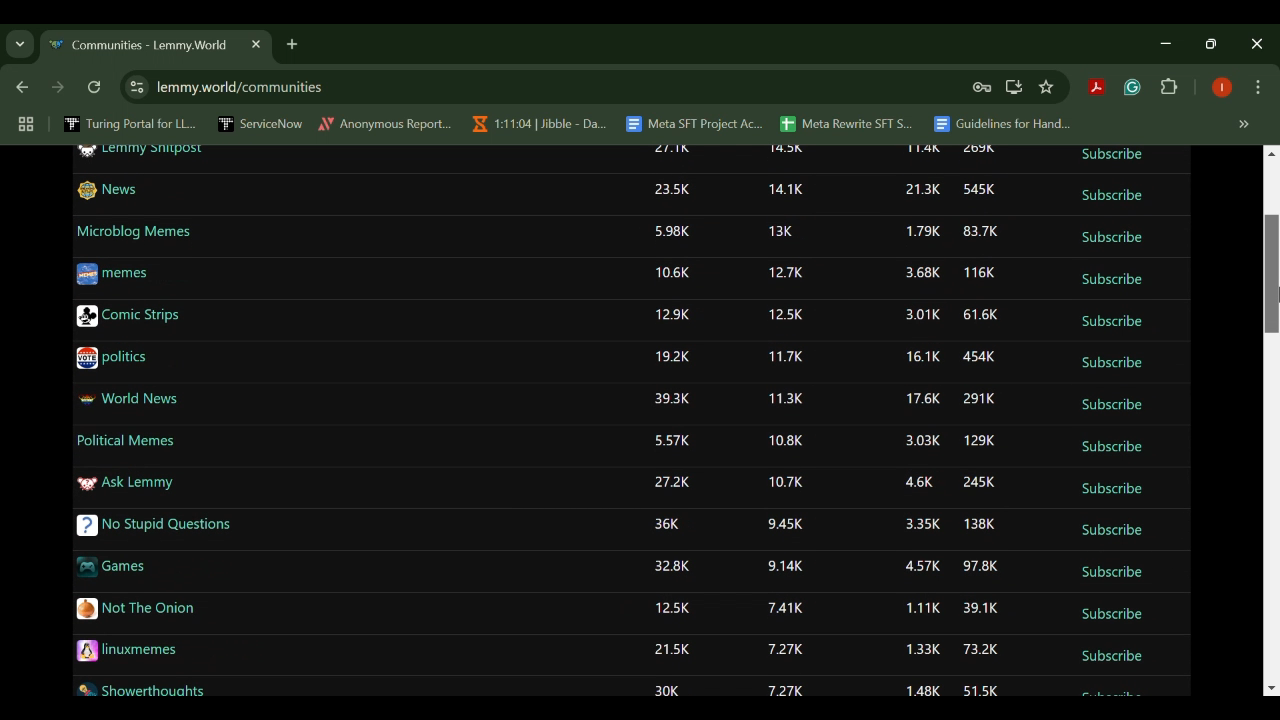  What do you see at coordinates (674, 355) in the screenshot?
I see `19.2K` at bounding box center [674, 355].